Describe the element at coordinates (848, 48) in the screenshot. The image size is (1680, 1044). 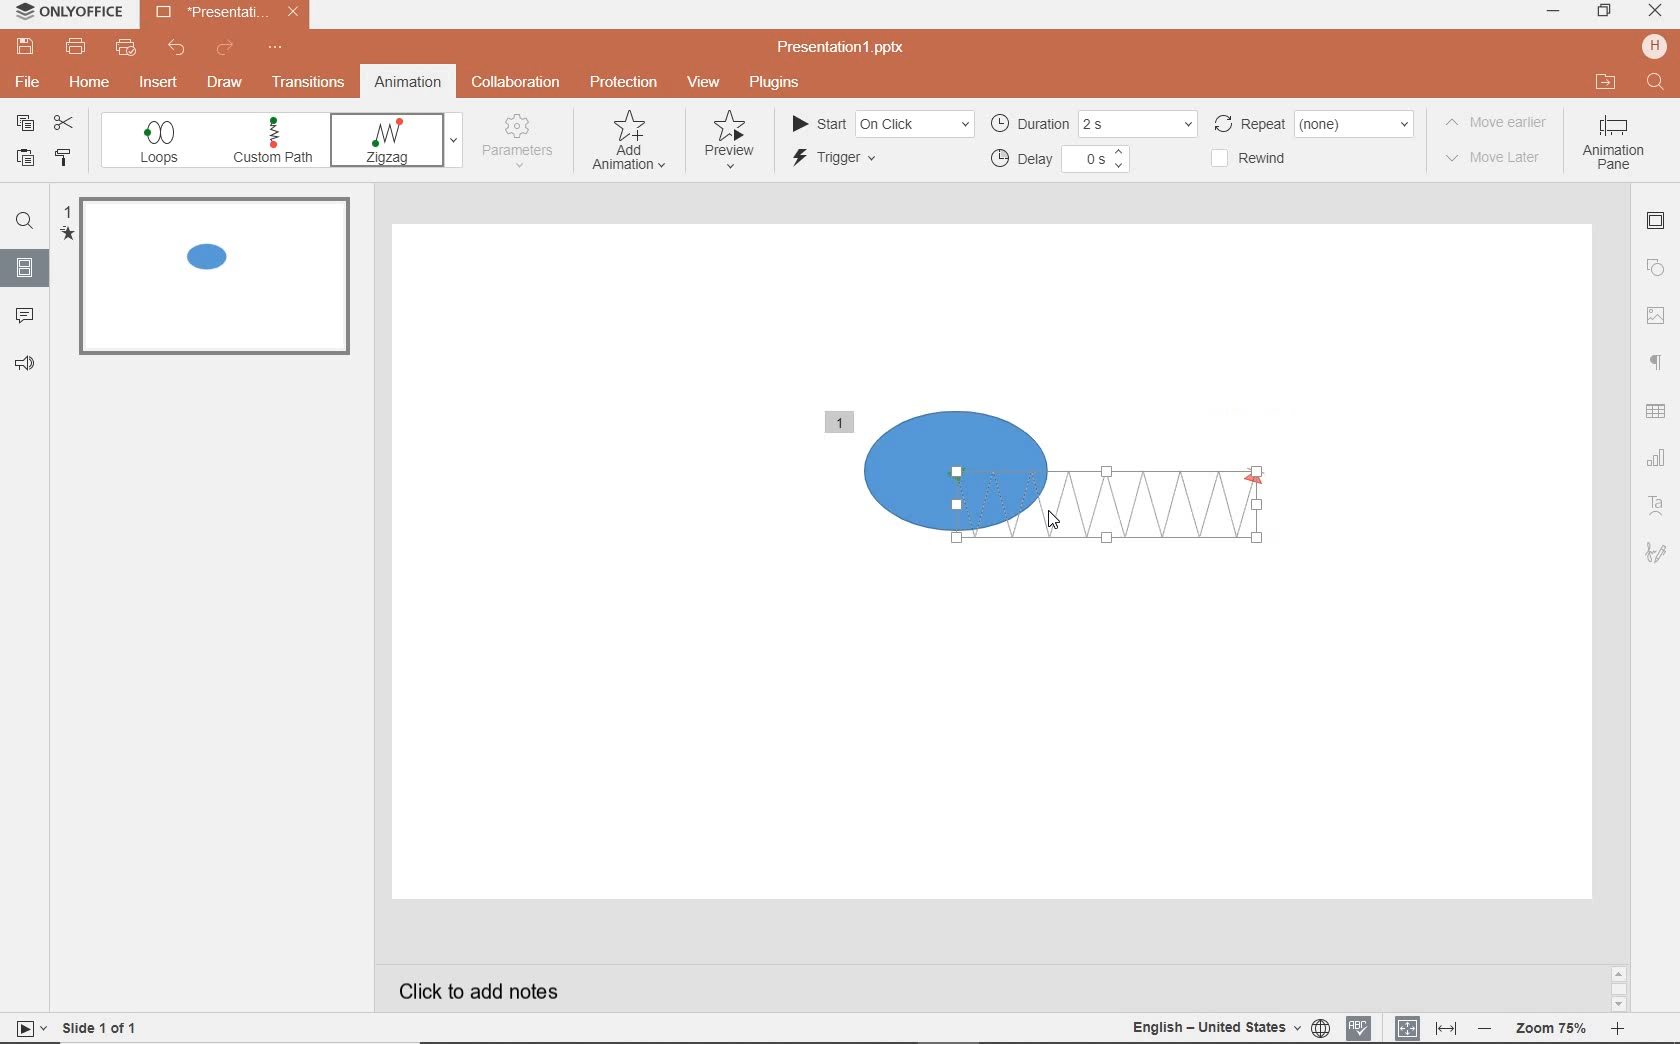
I see `file name` at that location.